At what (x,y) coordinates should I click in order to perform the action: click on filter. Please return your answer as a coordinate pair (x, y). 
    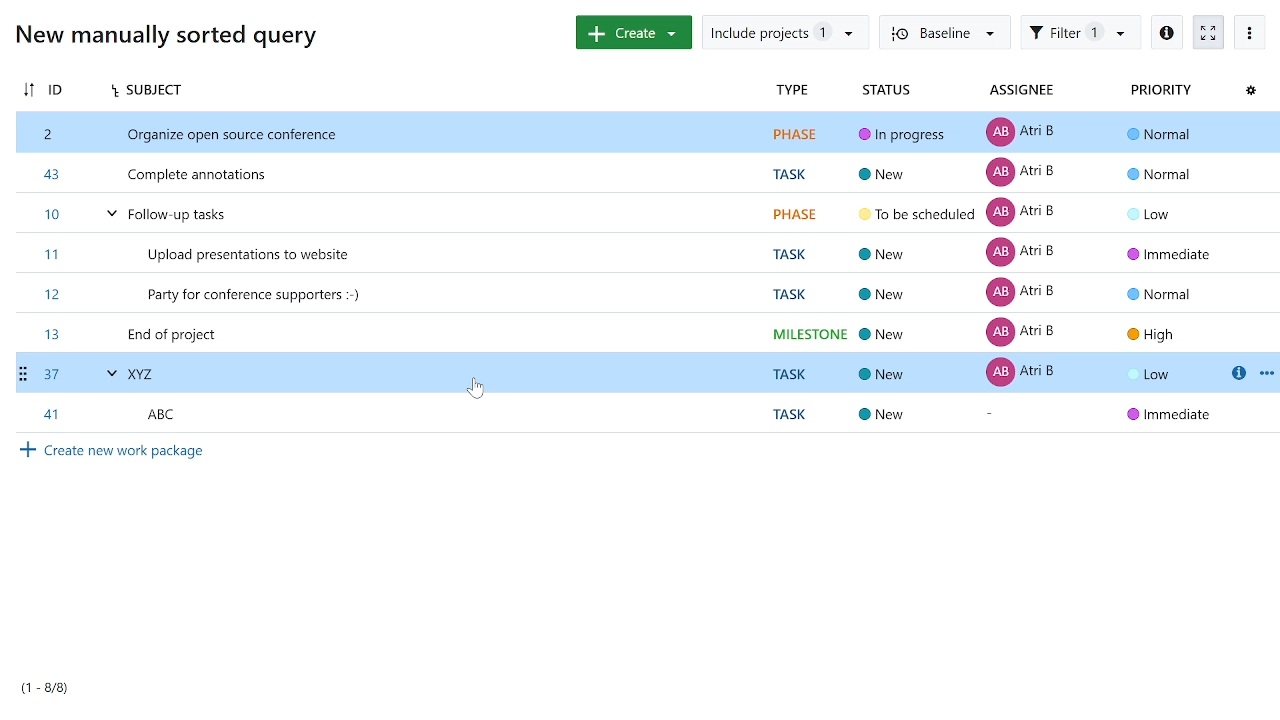
    Looking at the image, I should click on (1080, 32).